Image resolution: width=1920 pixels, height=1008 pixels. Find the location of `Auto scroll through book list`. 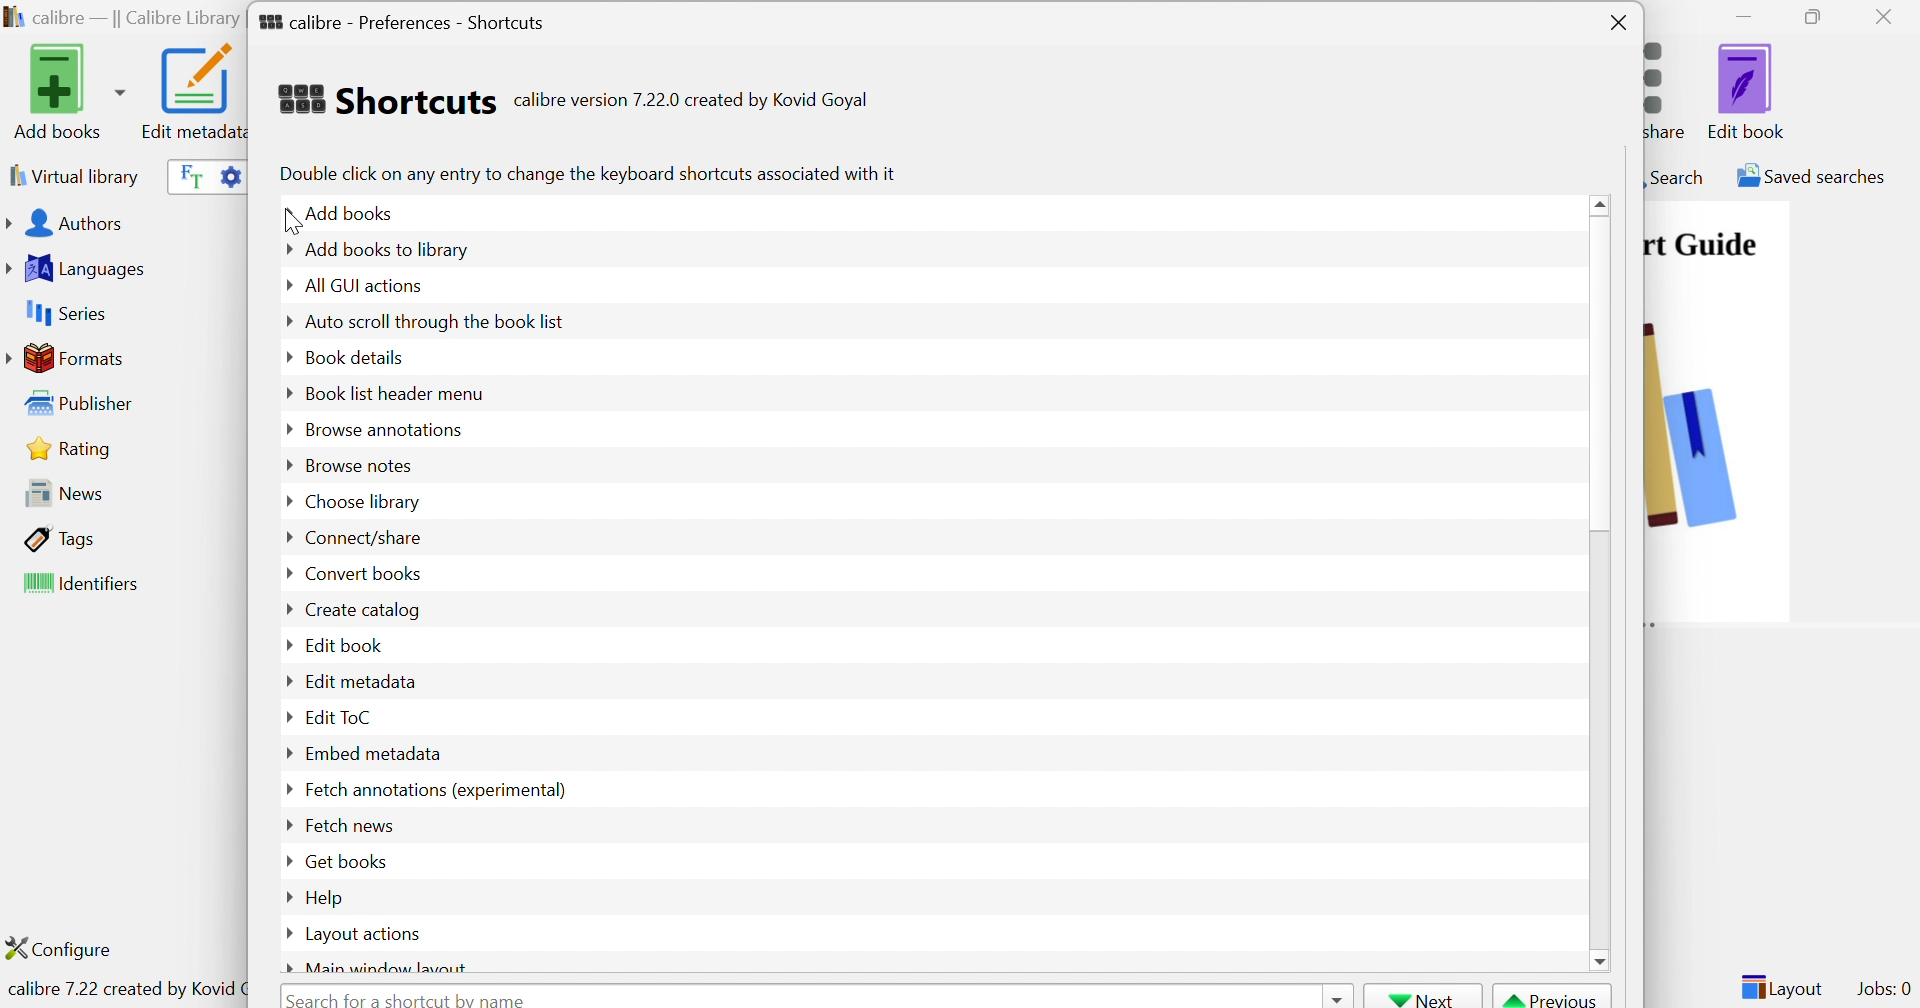

Auto scroll through book list is located at coordinates (437, 320).